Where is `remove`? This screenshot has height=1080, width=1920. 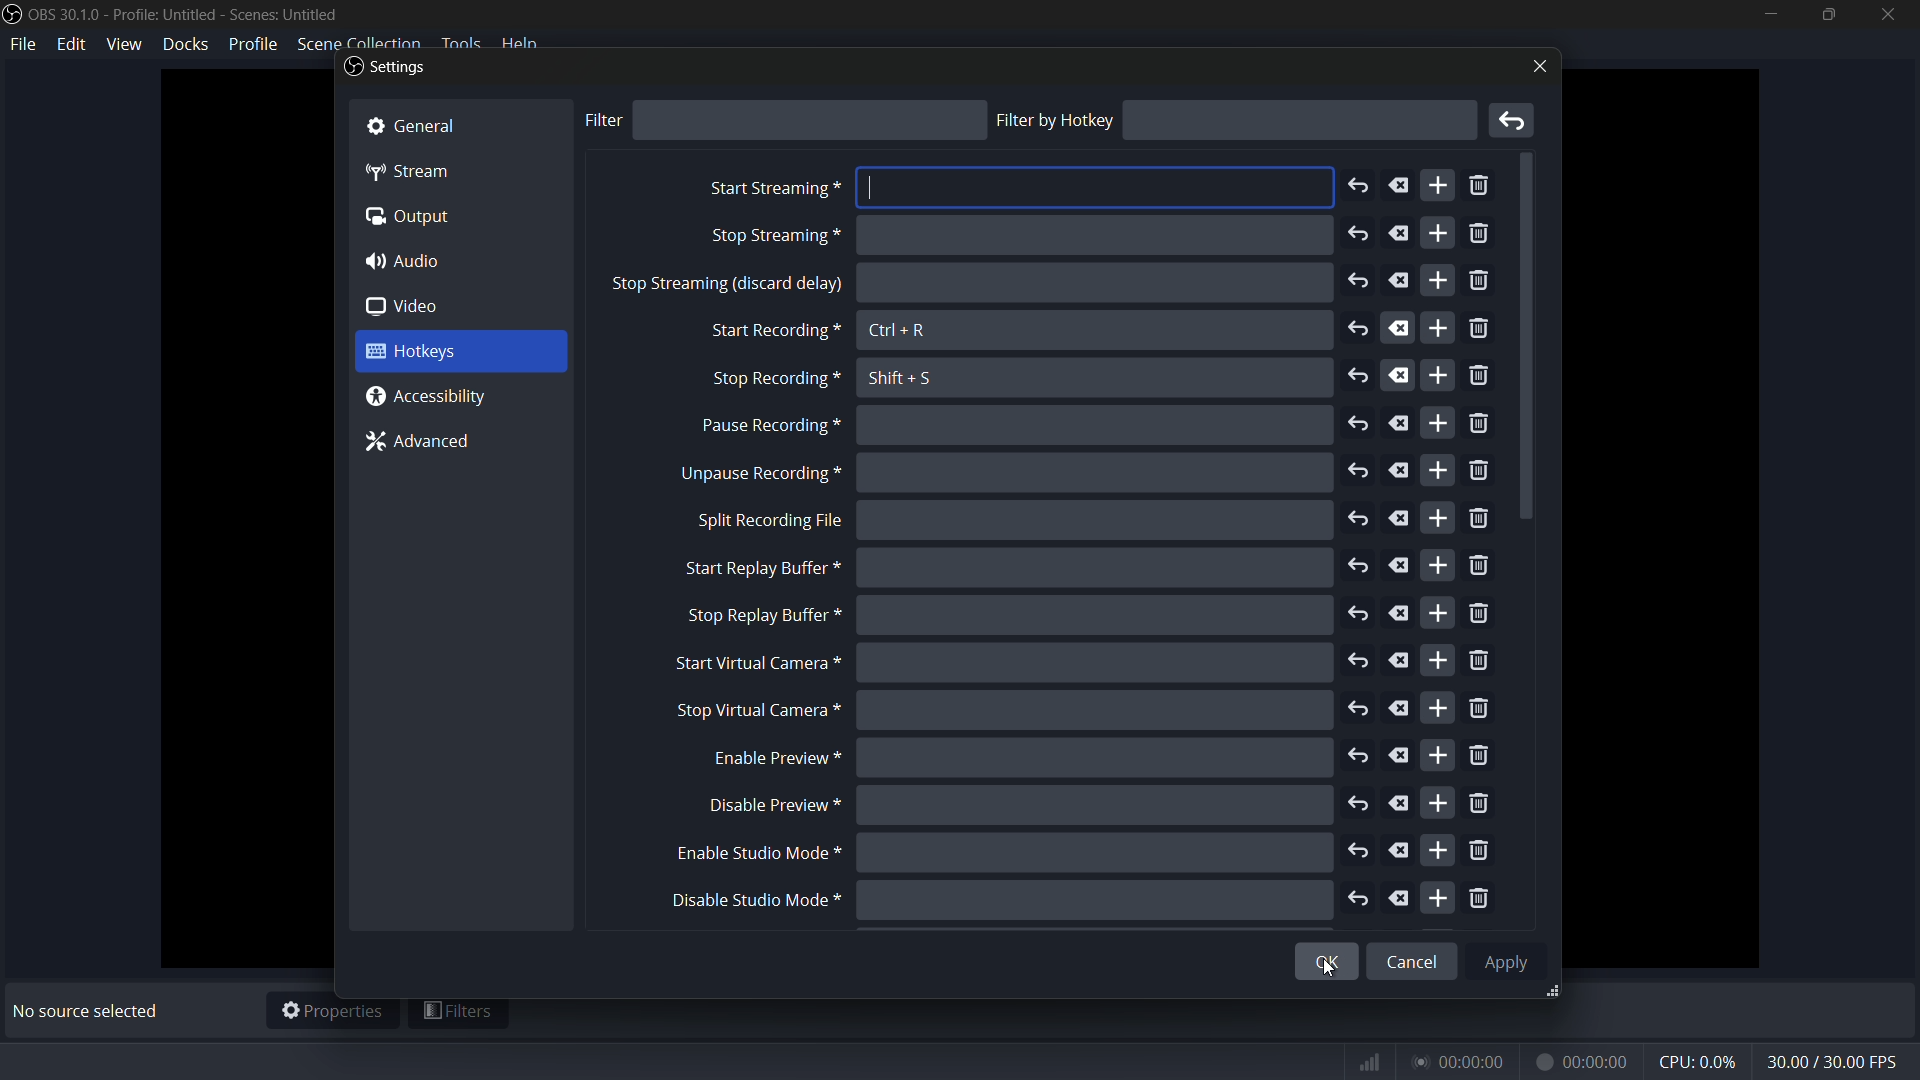 remove is located at coordinates (1481, 282).